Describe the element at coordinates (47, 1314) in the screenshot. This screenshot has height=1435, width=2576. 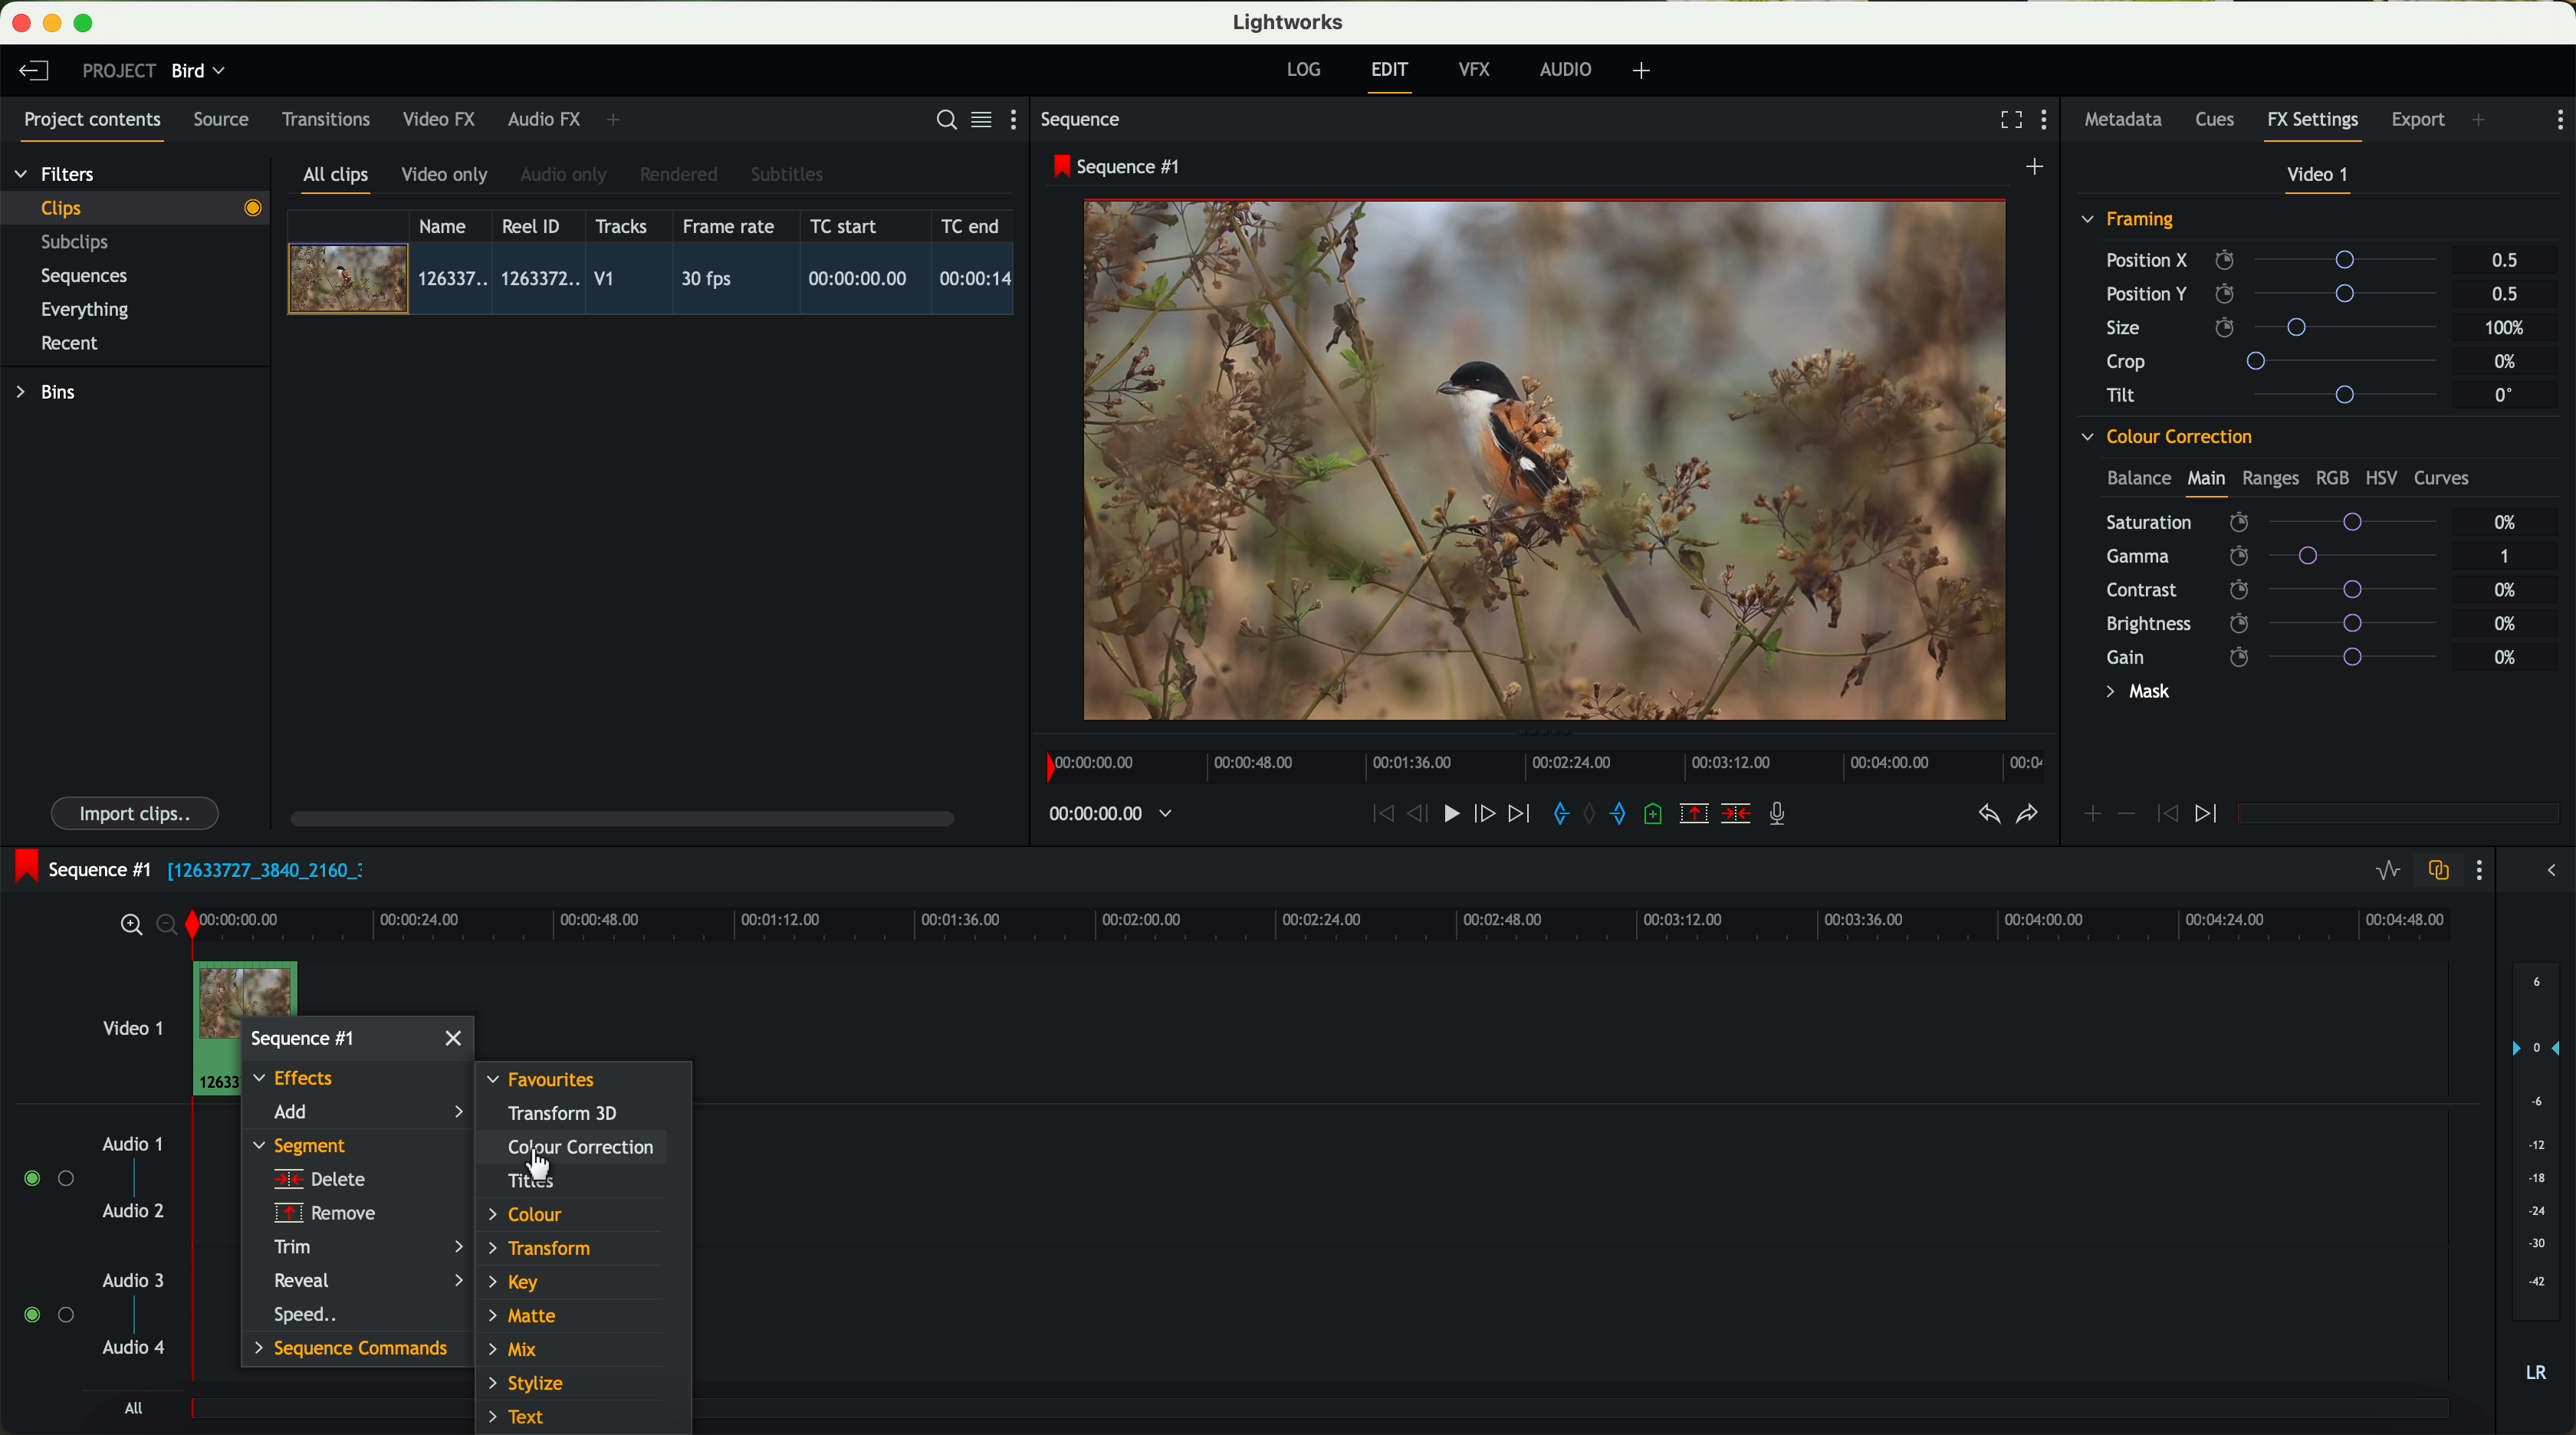
I see `enable audio` at that location.